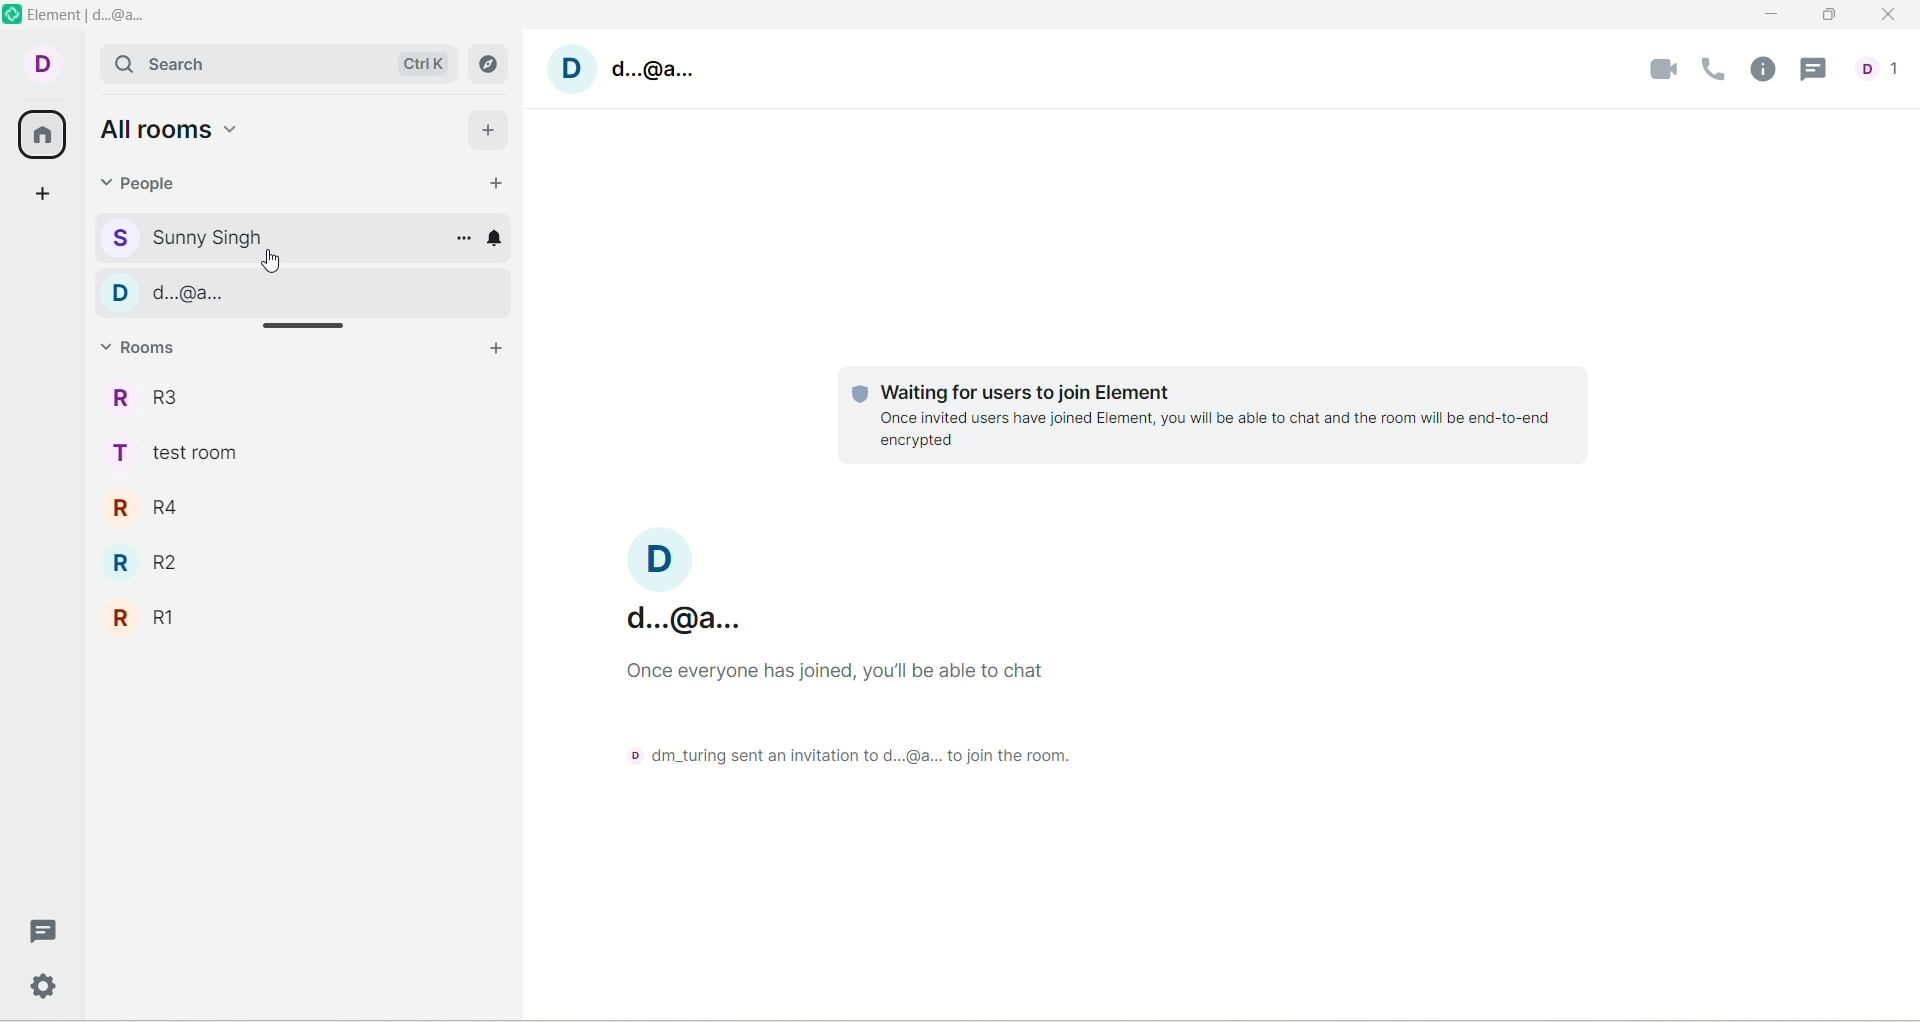 This screenshot has height=1022, width=1920. What do you see at coordinates (1772, 15) in the screenshot?
I see `minimize` at bounding box center [1772, 15].